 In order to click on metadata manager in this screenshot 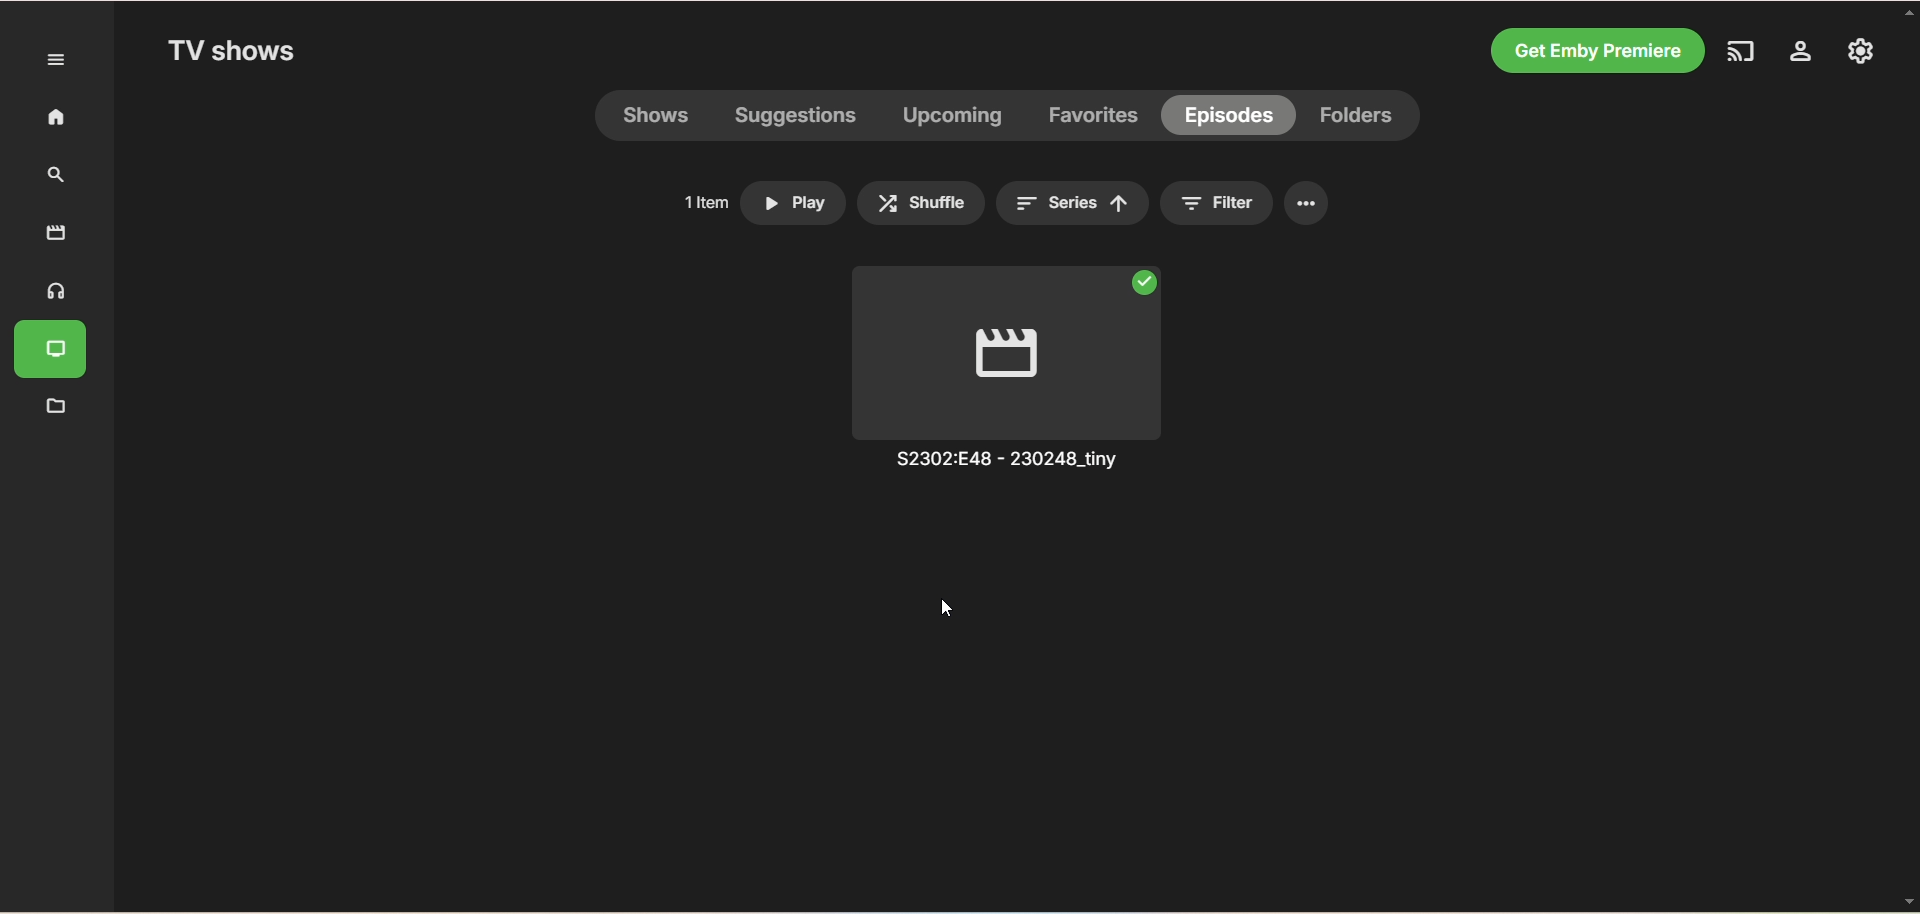, I will do `click(53, 407)`.